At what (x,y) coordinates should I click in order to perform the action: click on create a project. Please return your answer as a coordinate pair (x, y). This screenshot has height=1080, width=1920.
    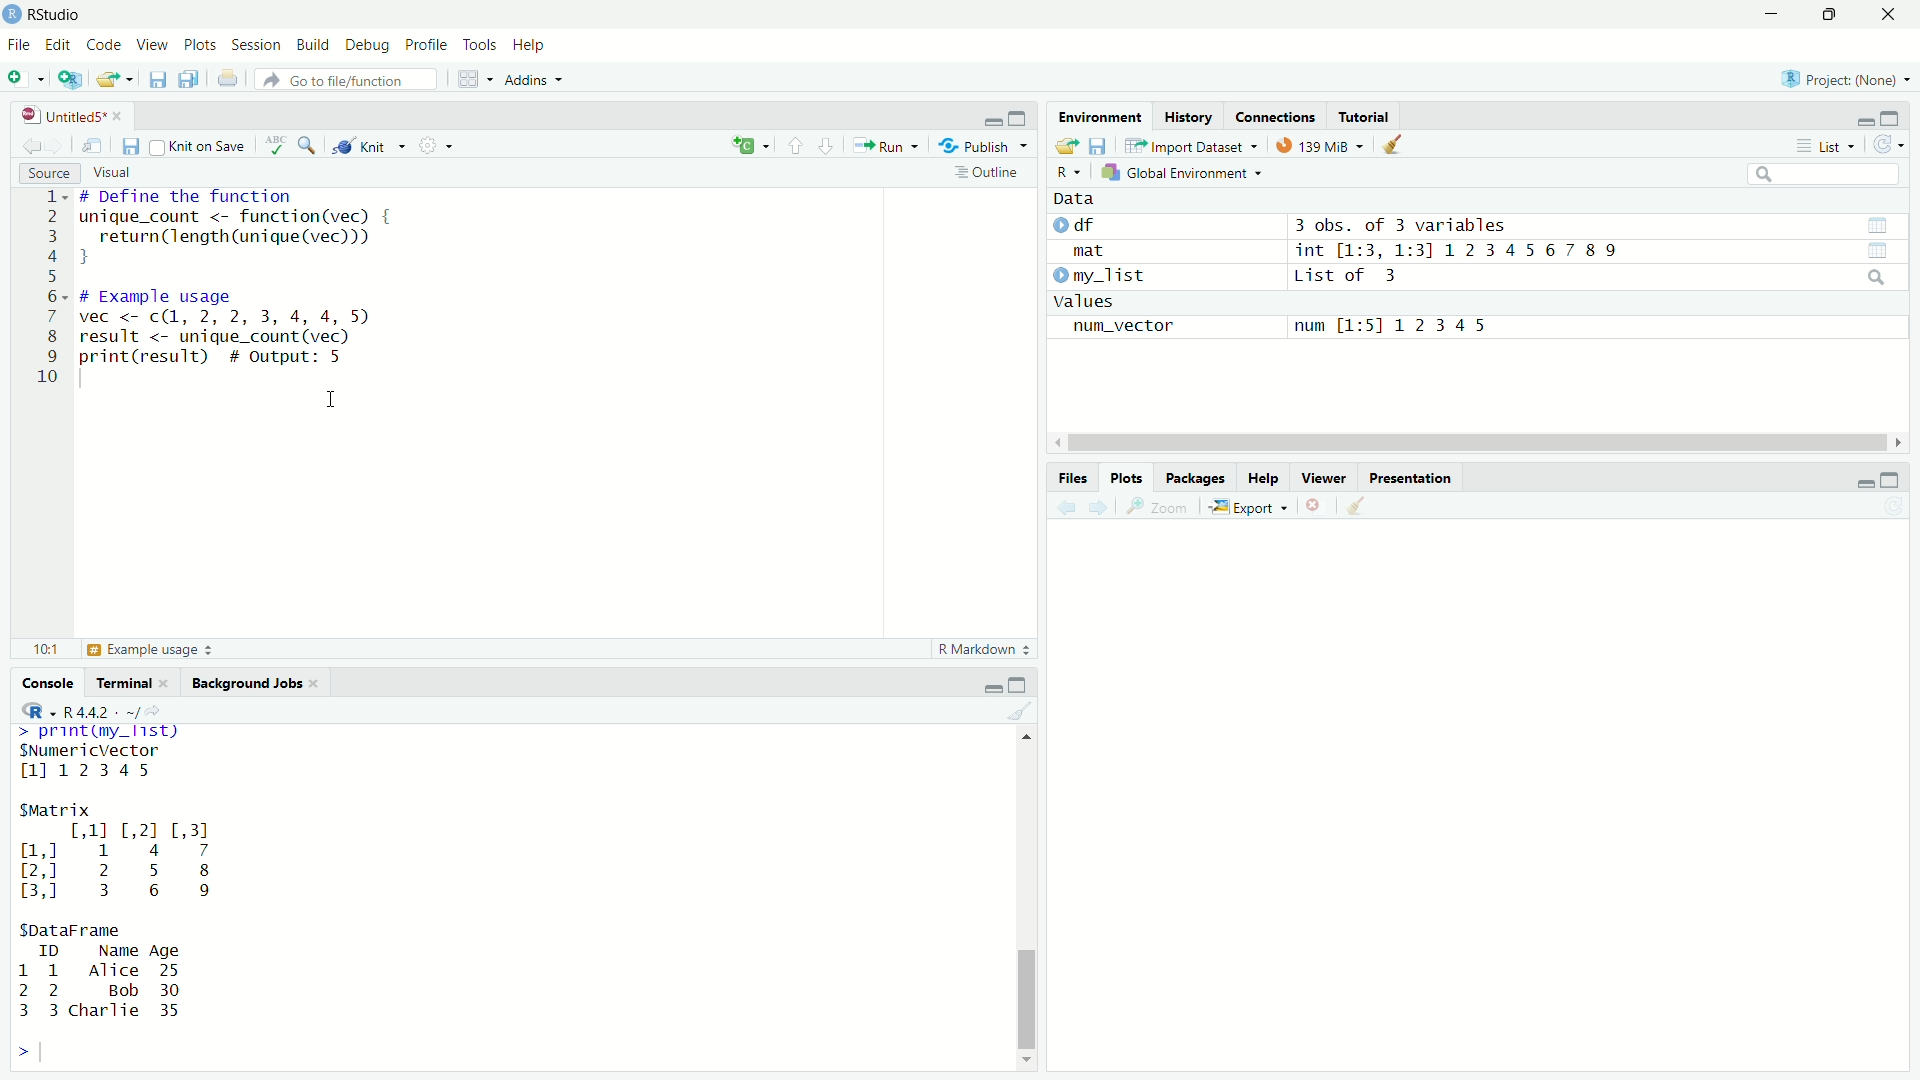
    Looking at the image, I should click on (73, 79).